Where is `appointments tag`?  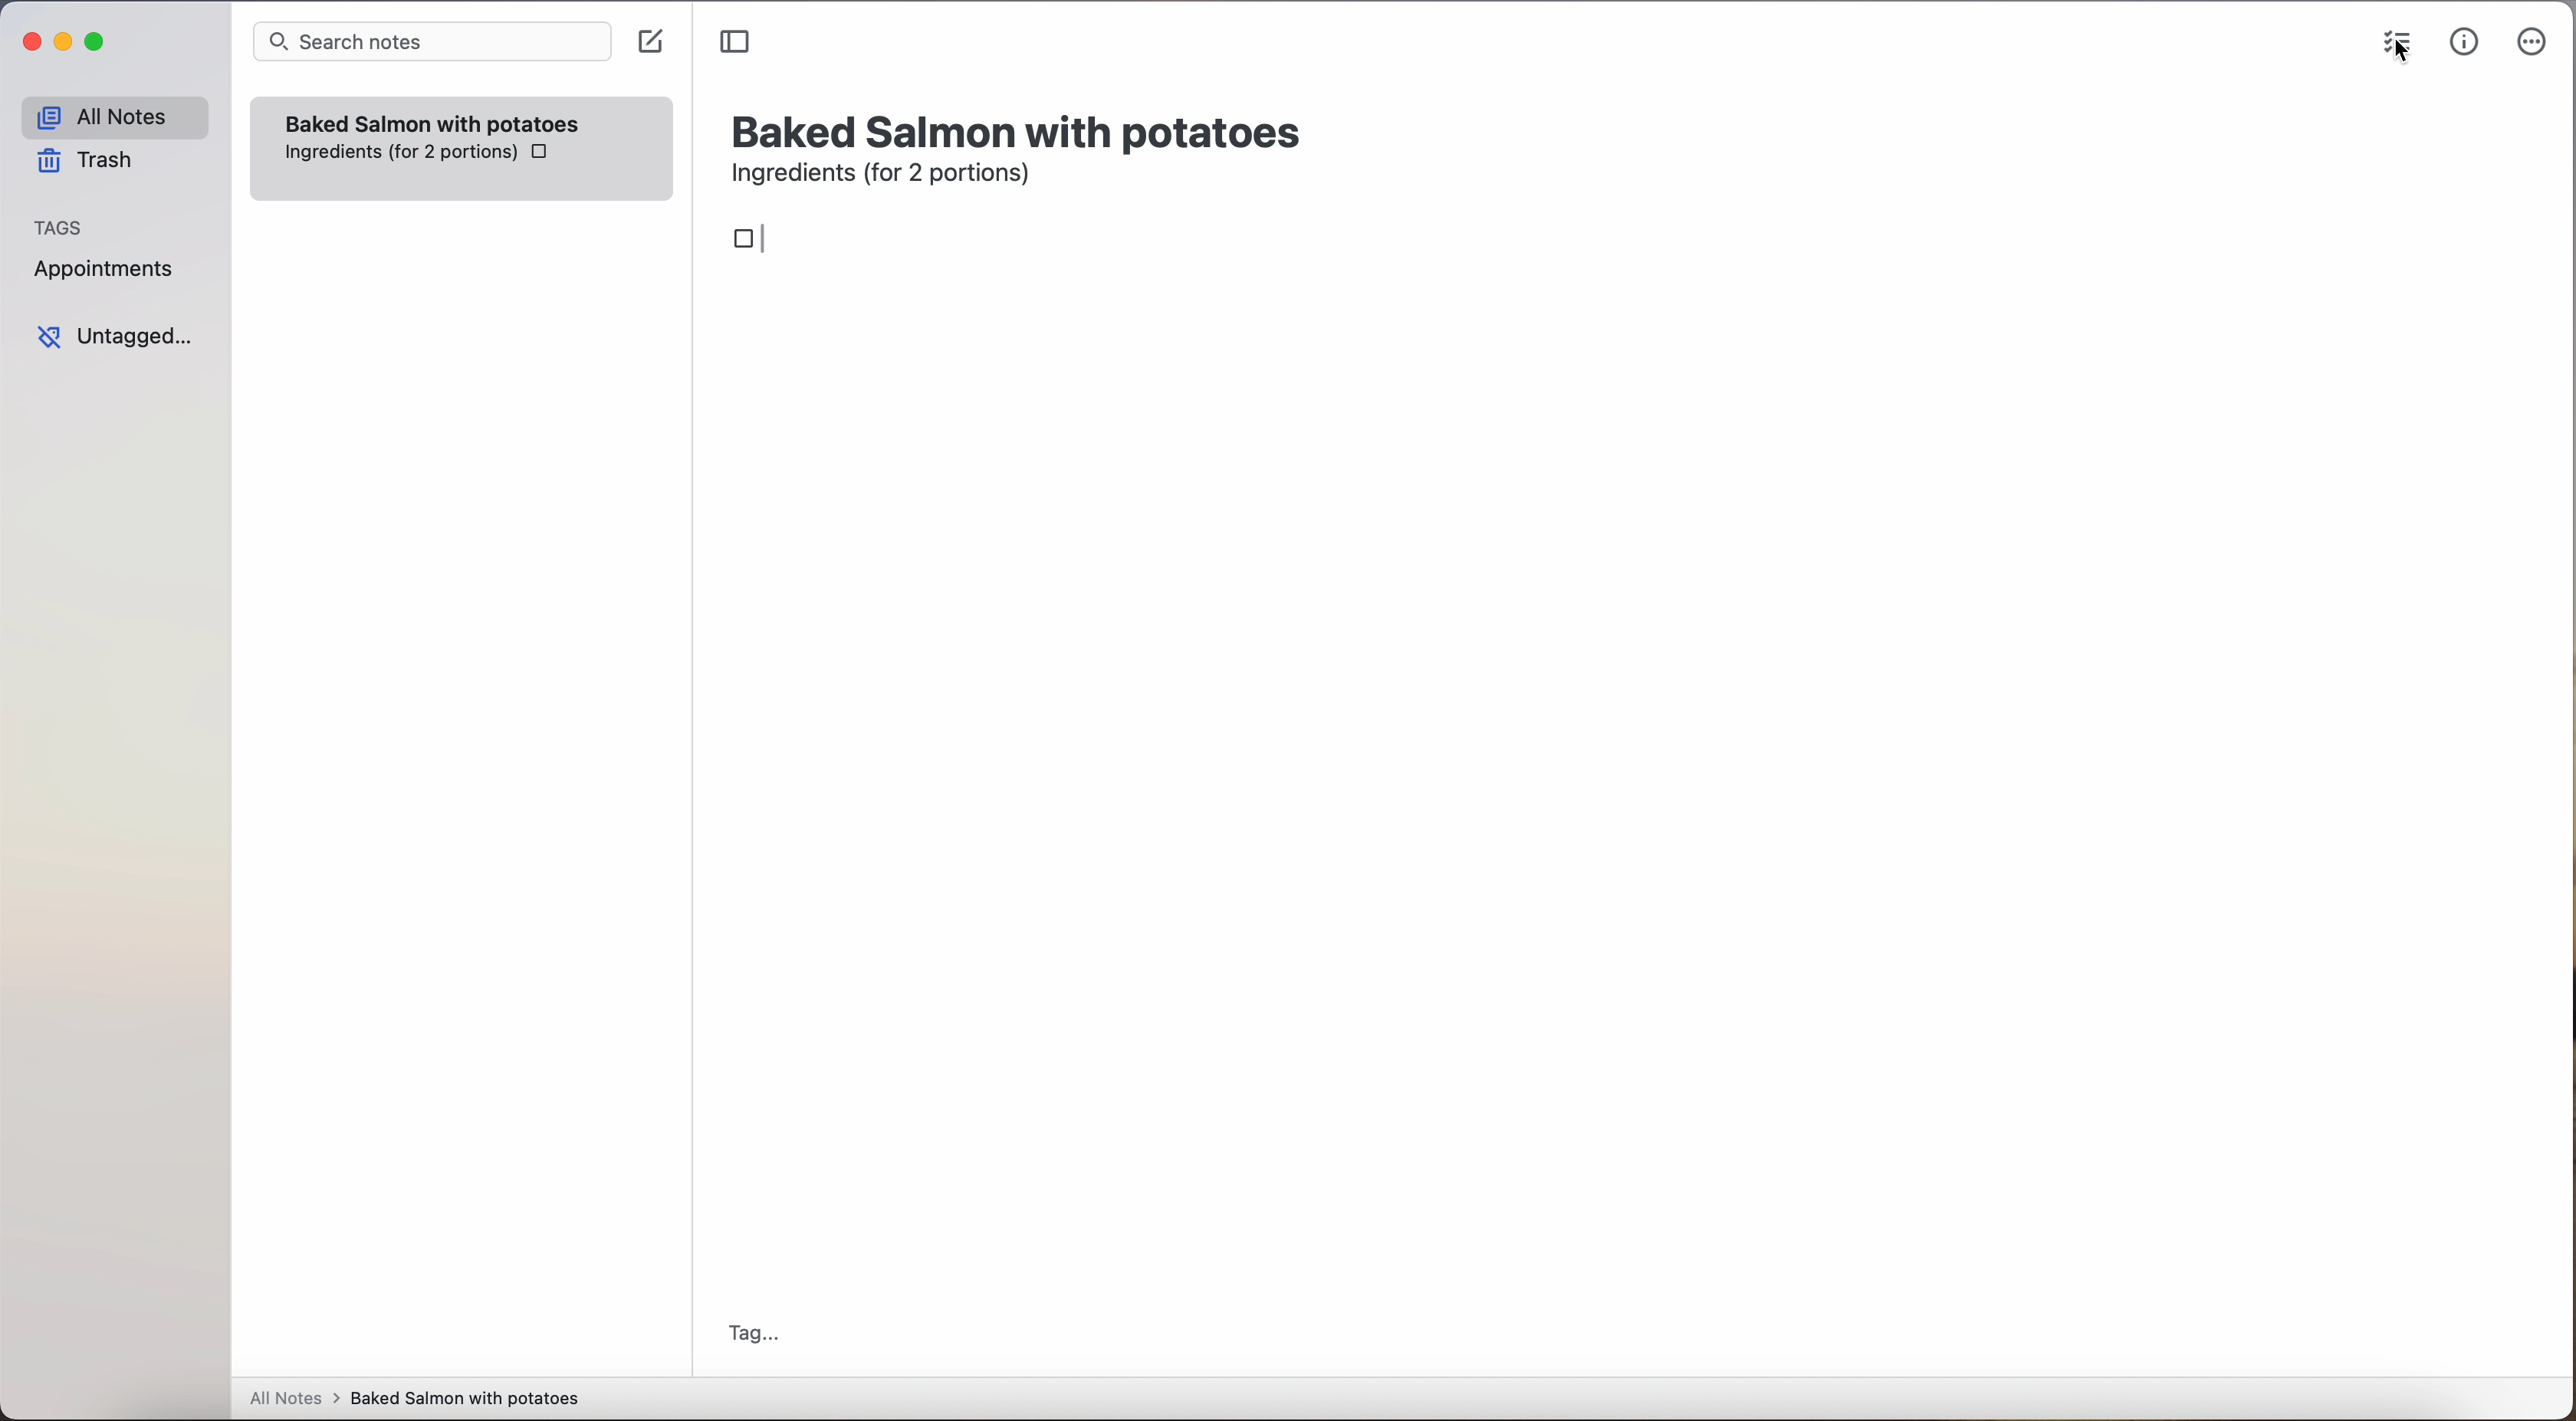 appointments tag is located at coordinates (106, 265).